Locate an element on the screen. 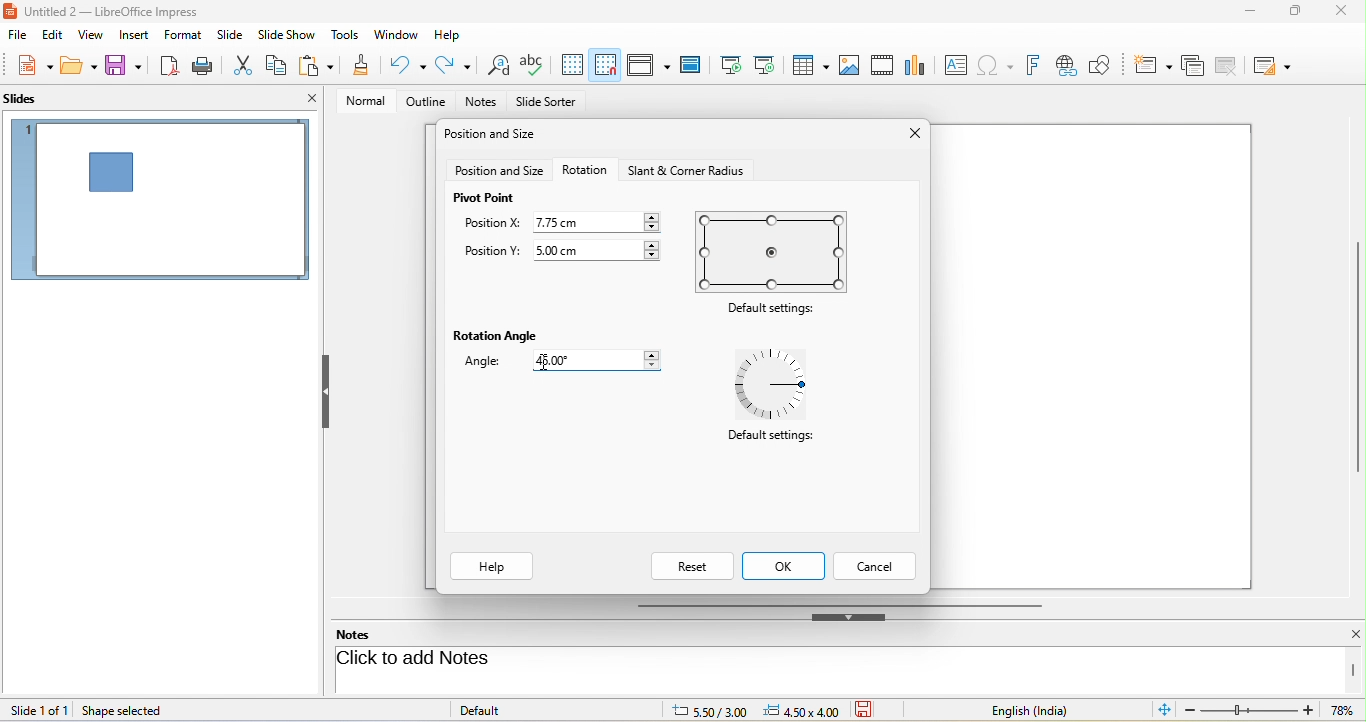  minimize is located at coordinates (1246, 14).